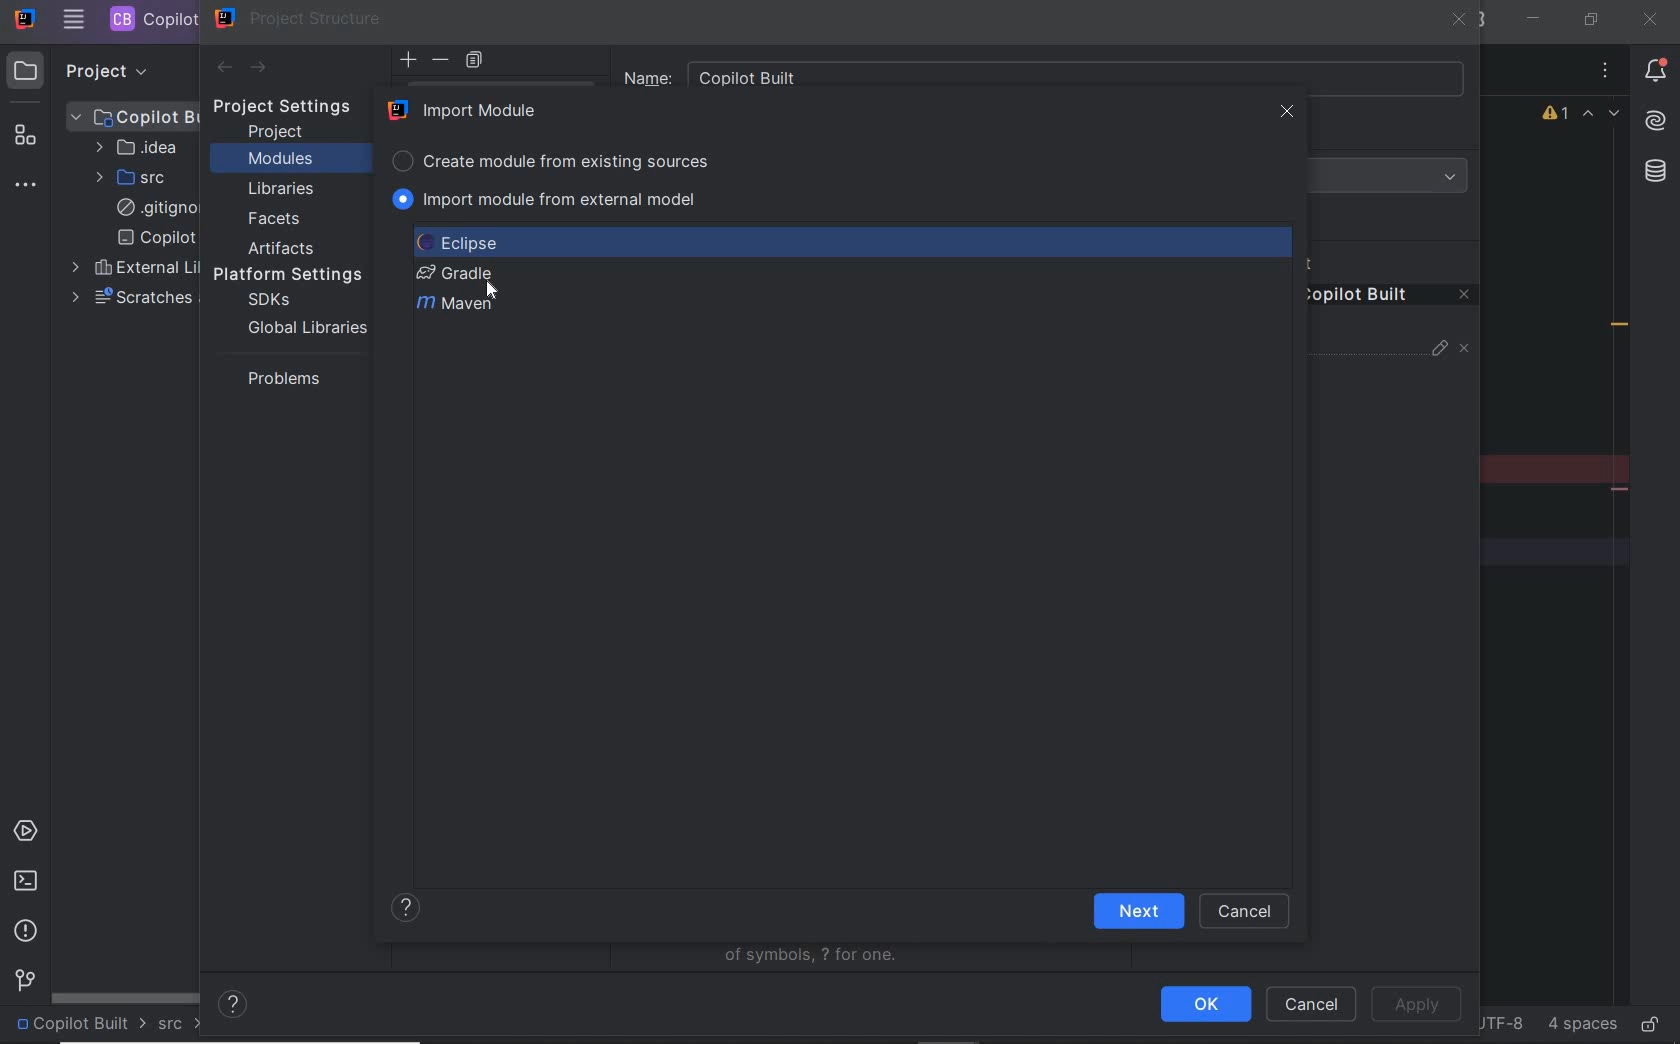  I want to click on file encoding, so click(1499, 1022).